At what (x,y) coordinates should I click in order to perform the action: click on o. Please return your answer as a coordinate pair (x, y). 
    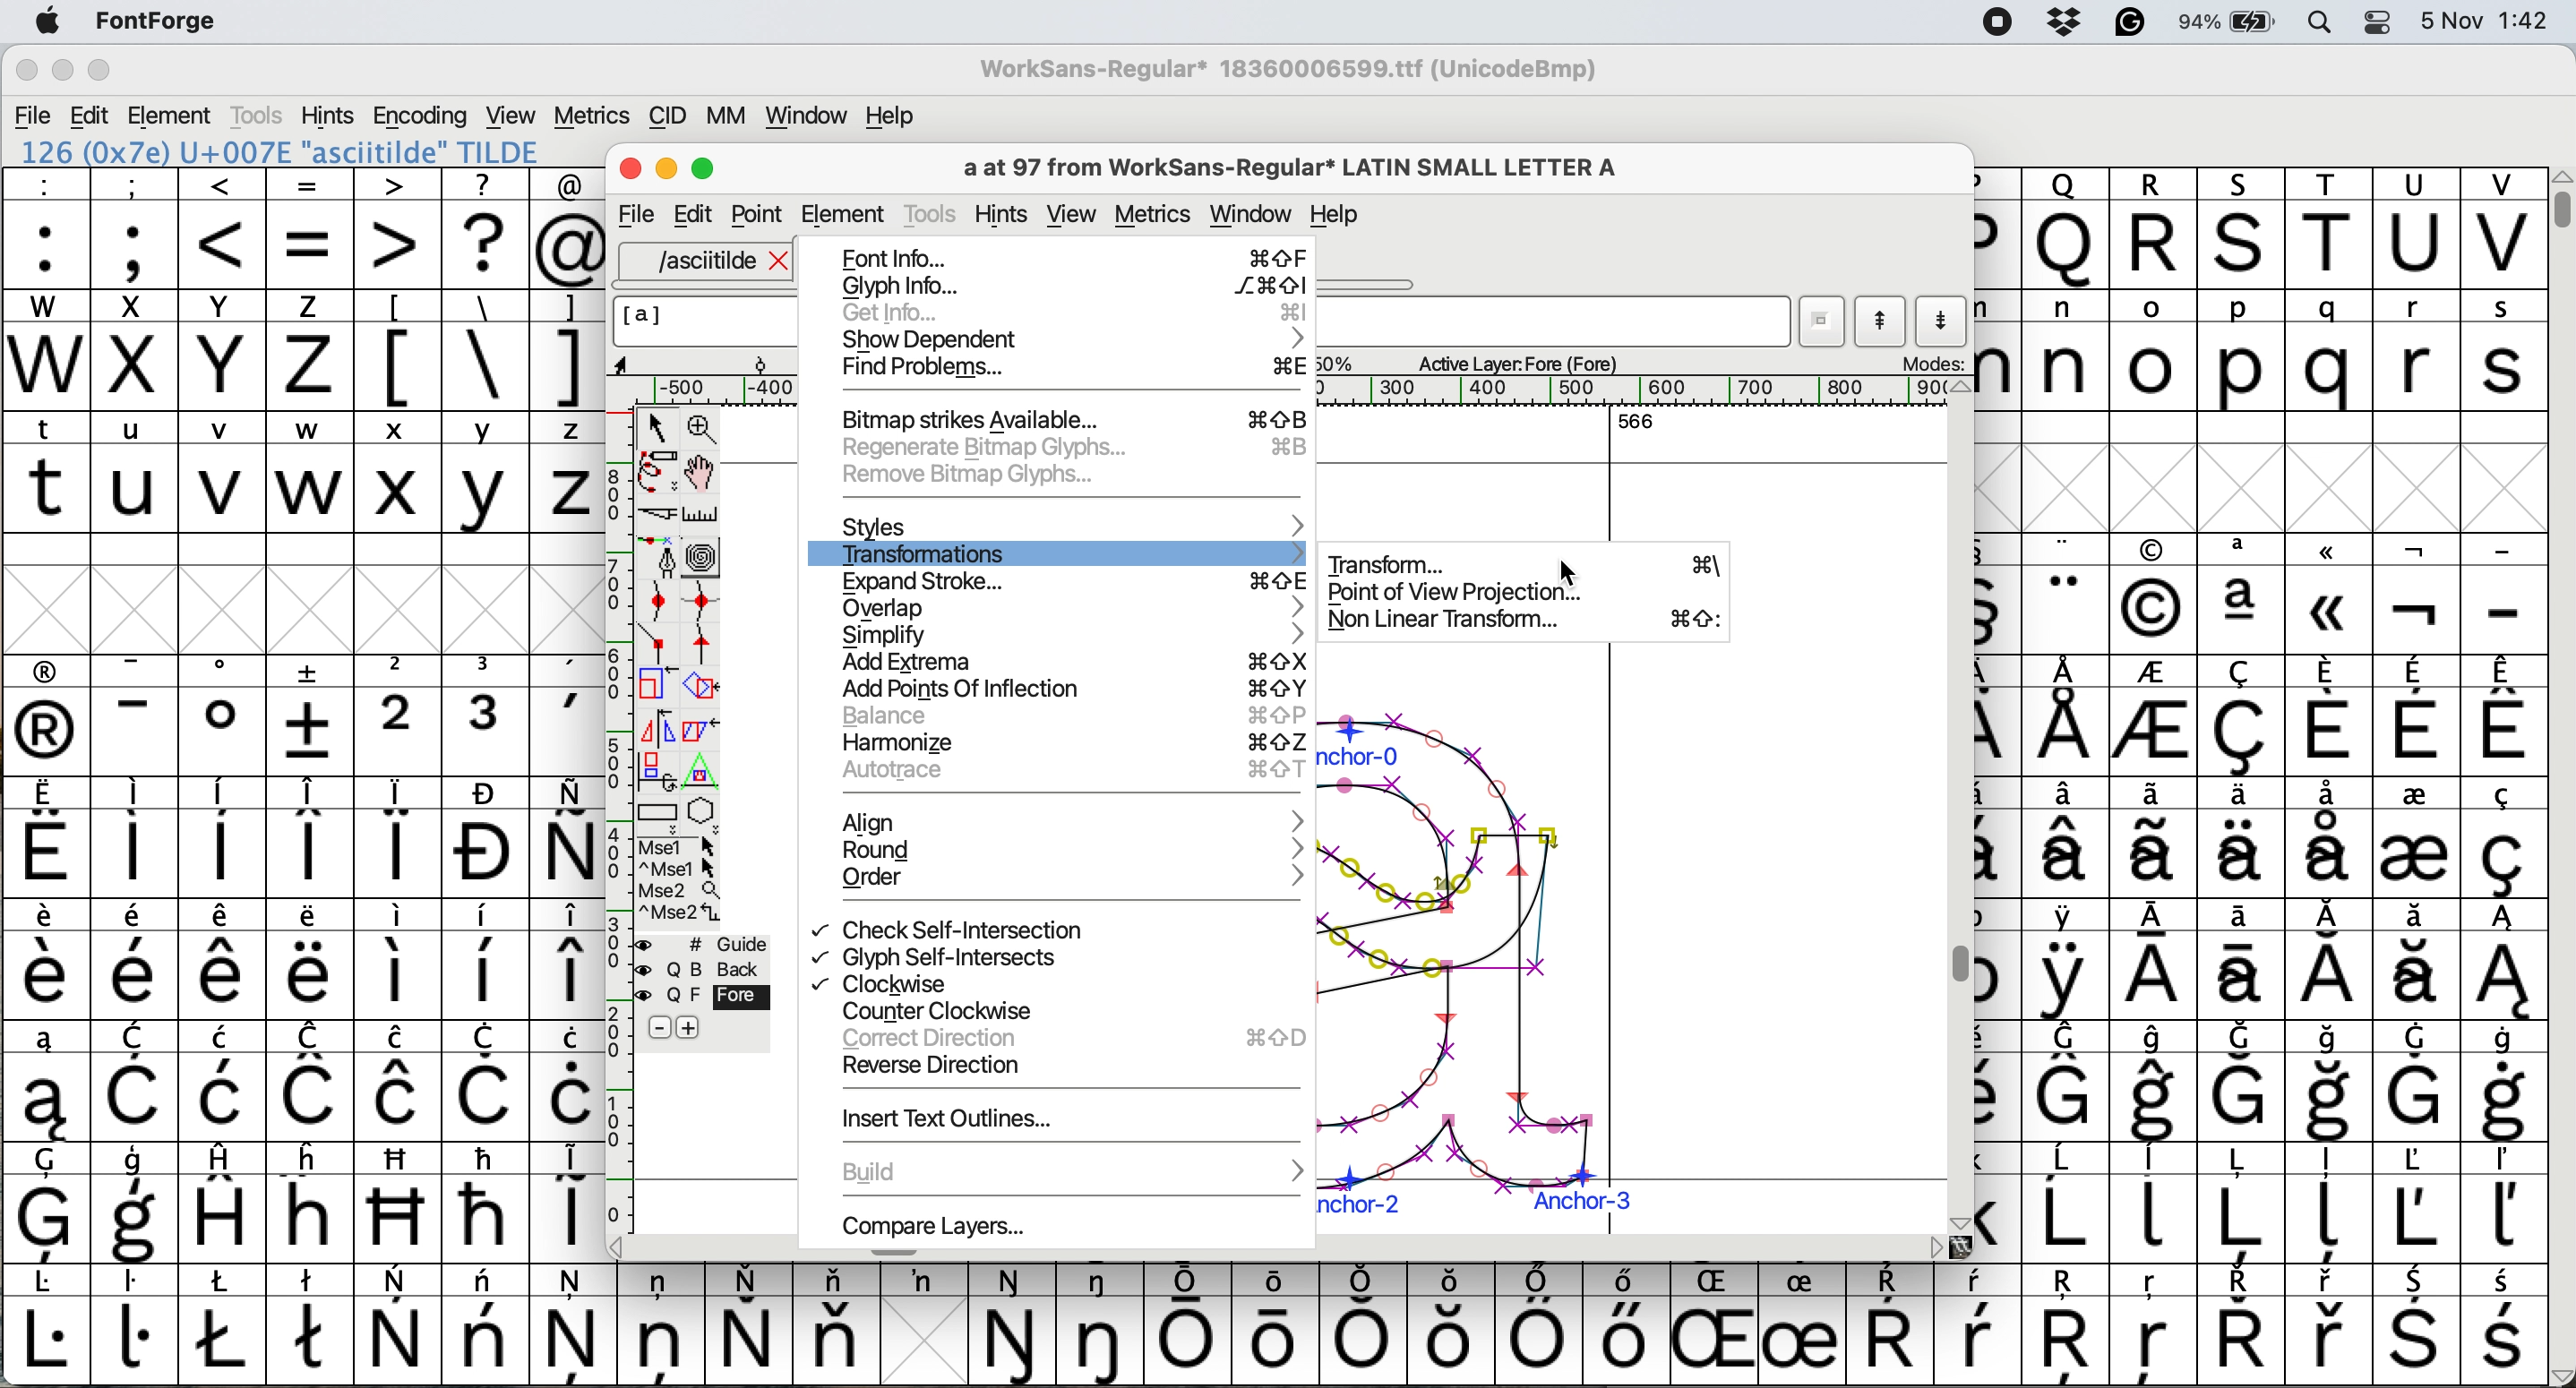
    Looking at the image, I should click on (2155, 354).